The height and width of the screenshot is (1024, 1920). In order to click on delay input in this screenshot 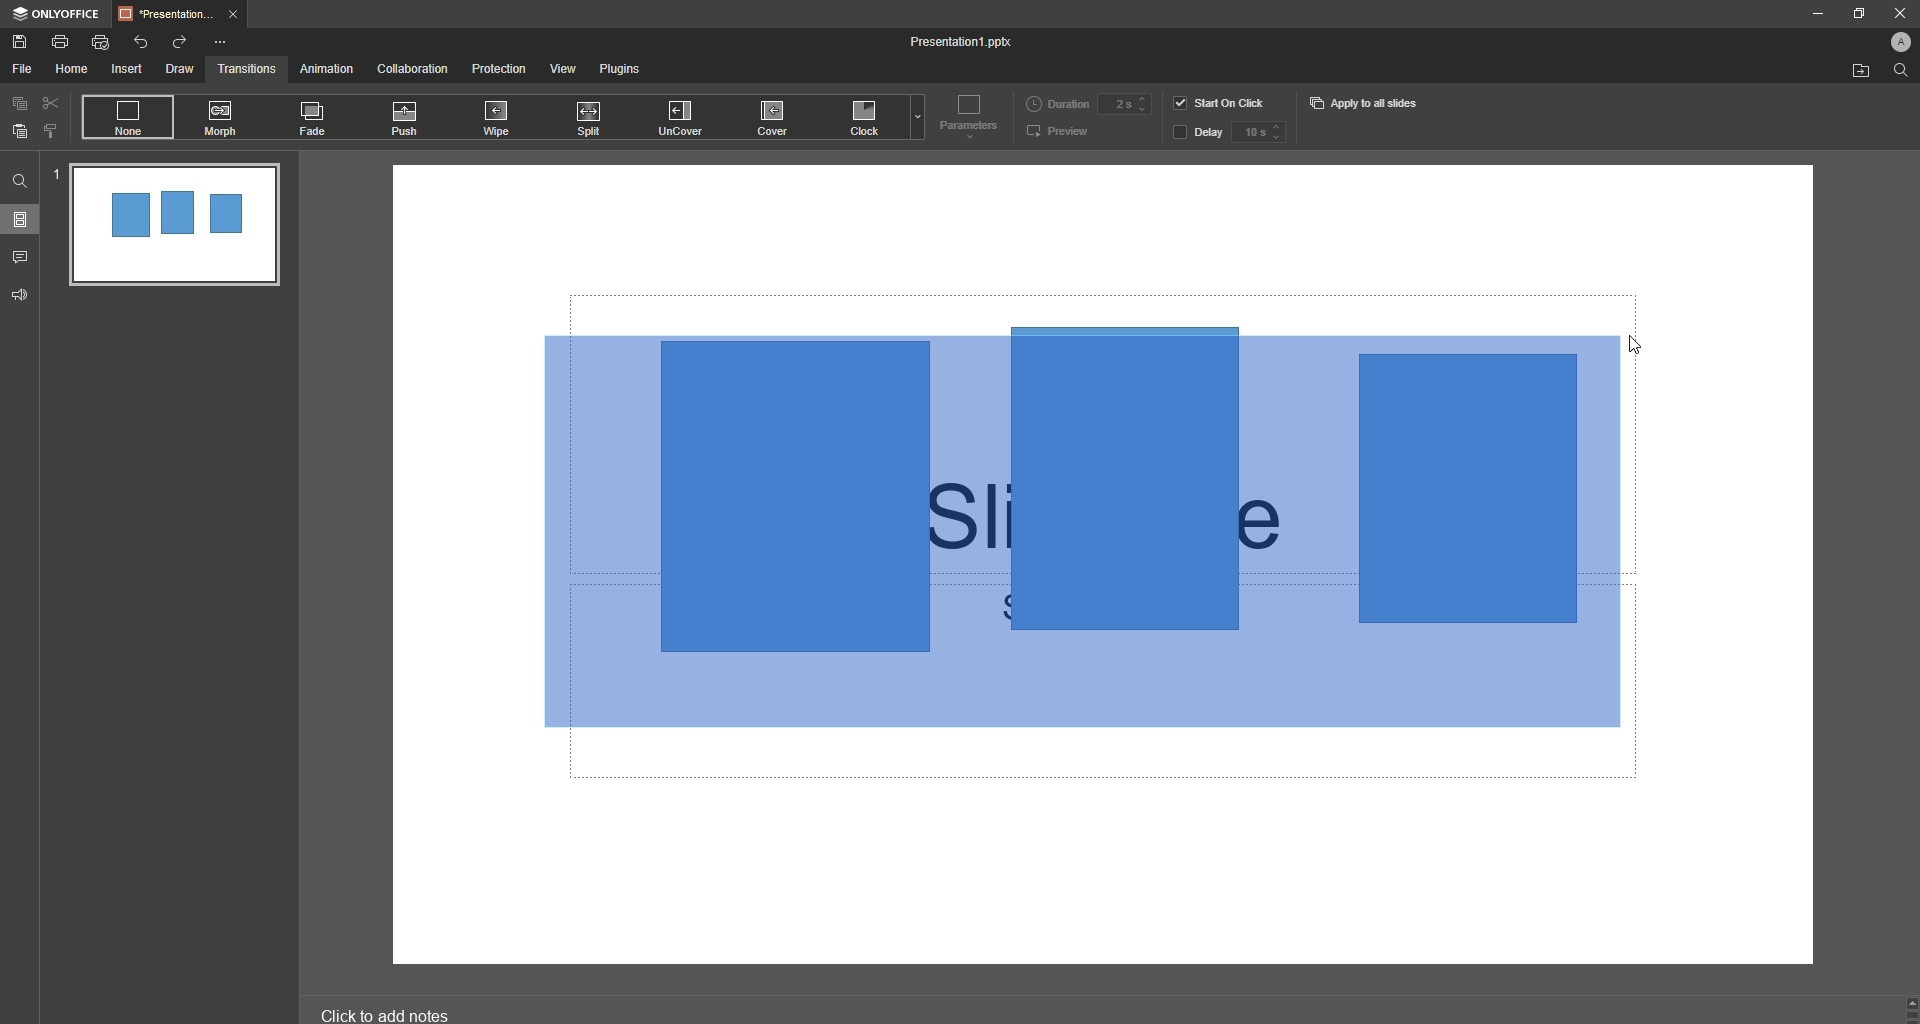, I will do `click(1258, 132)`.